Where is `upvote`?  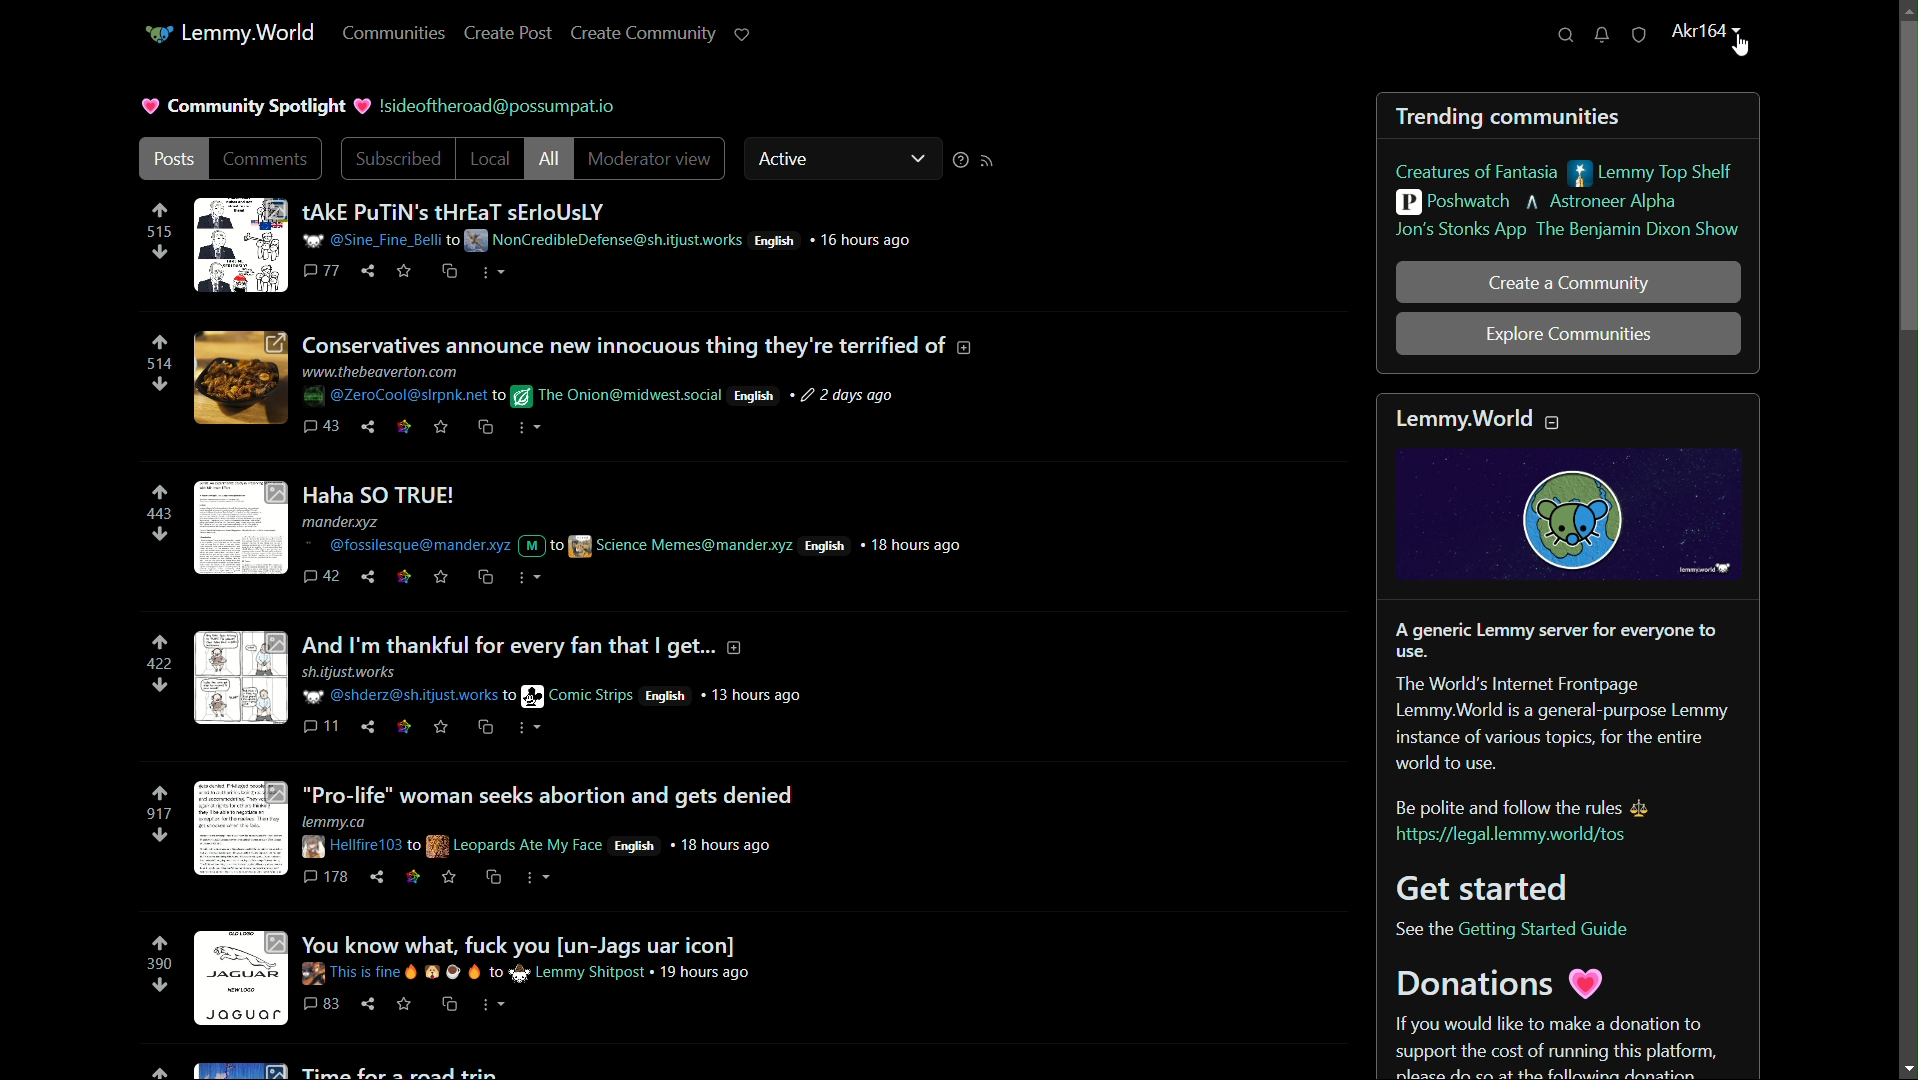
upvote is located at coordinates (159, 494).